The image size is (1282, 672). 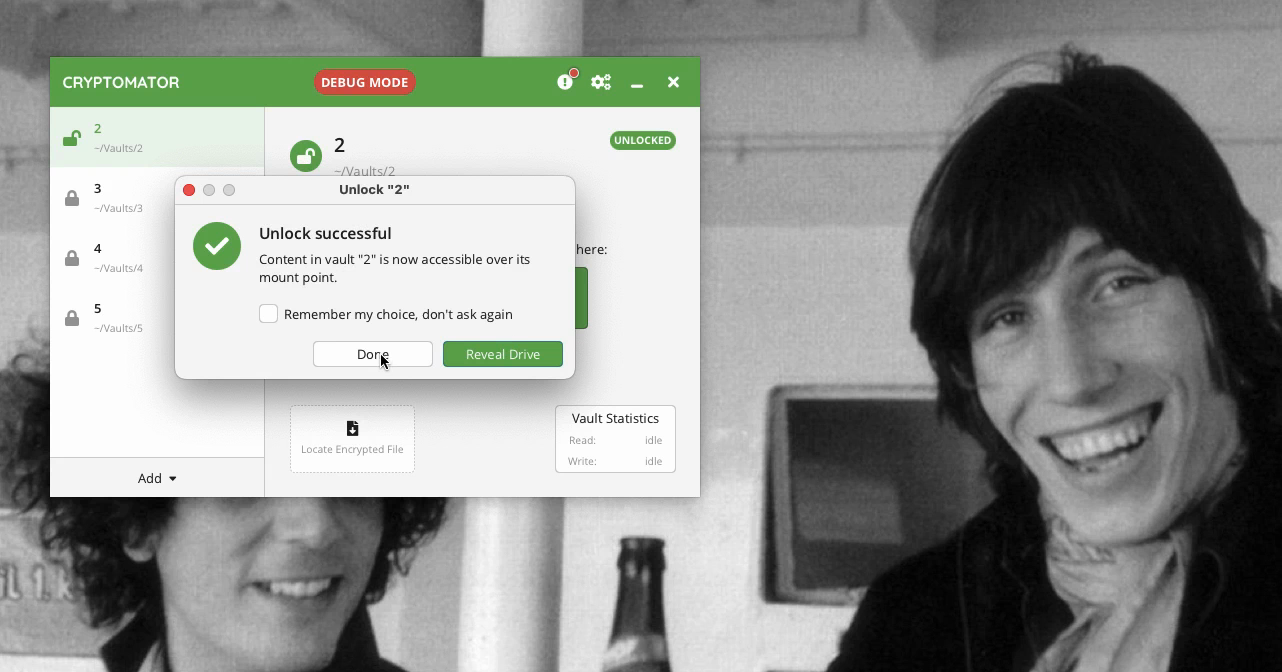 I want to click on Locate Encrypted File, so click(x=355, y=439).